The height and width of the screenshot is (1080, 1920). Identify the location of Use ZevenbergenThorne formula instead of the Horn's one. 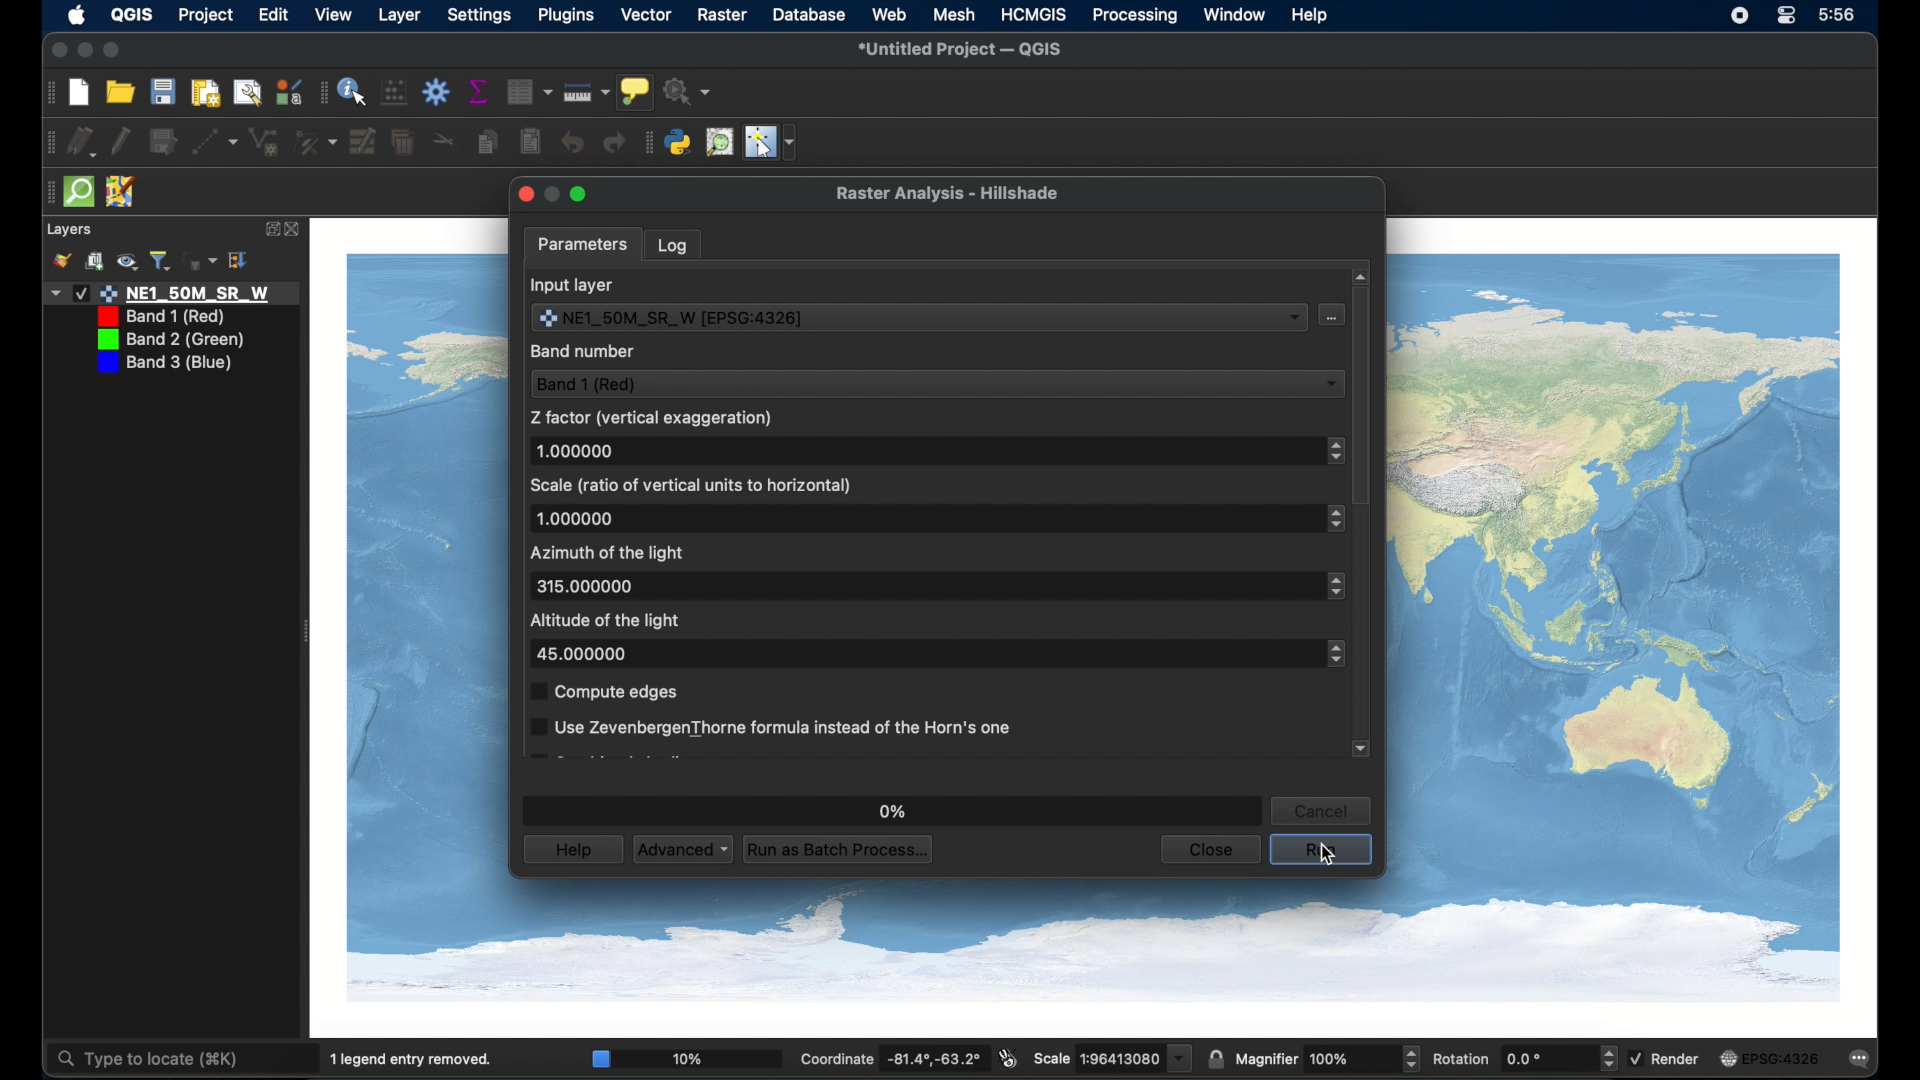
(771, 728).